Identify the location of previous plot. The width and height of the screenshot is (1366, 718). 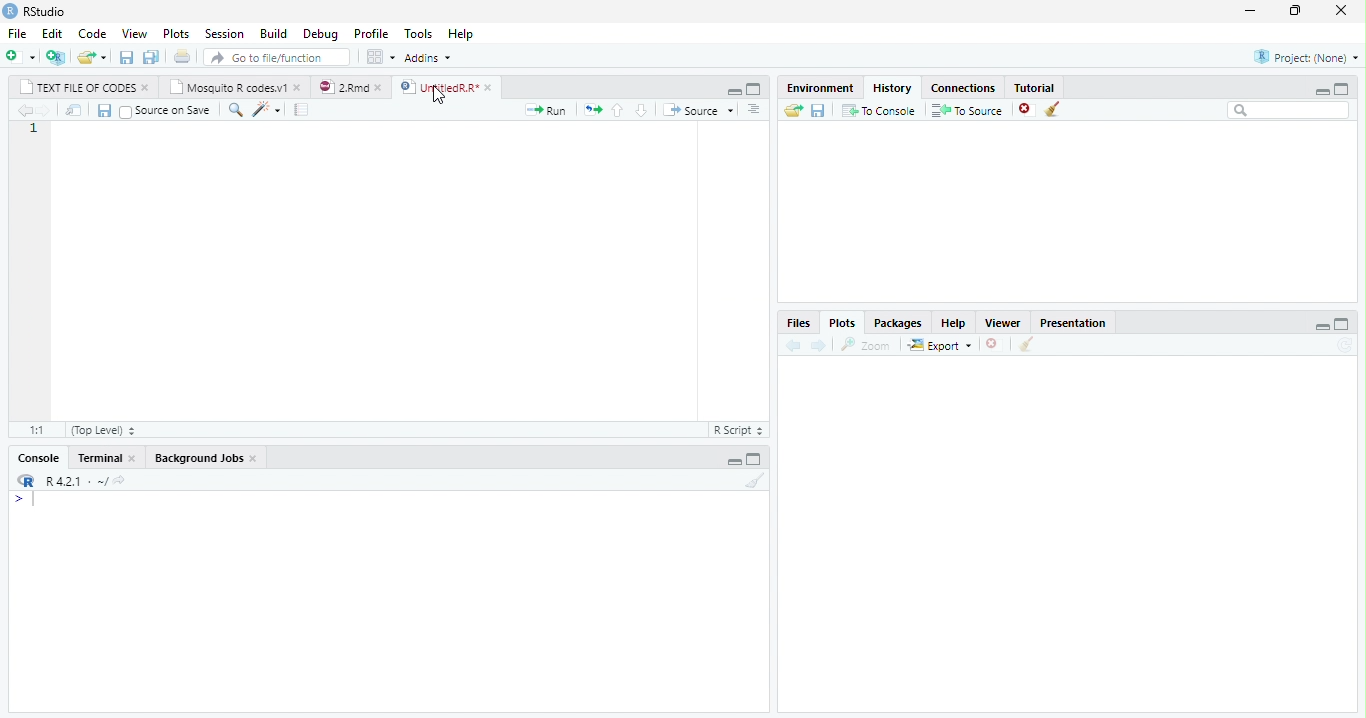
(793, 346).